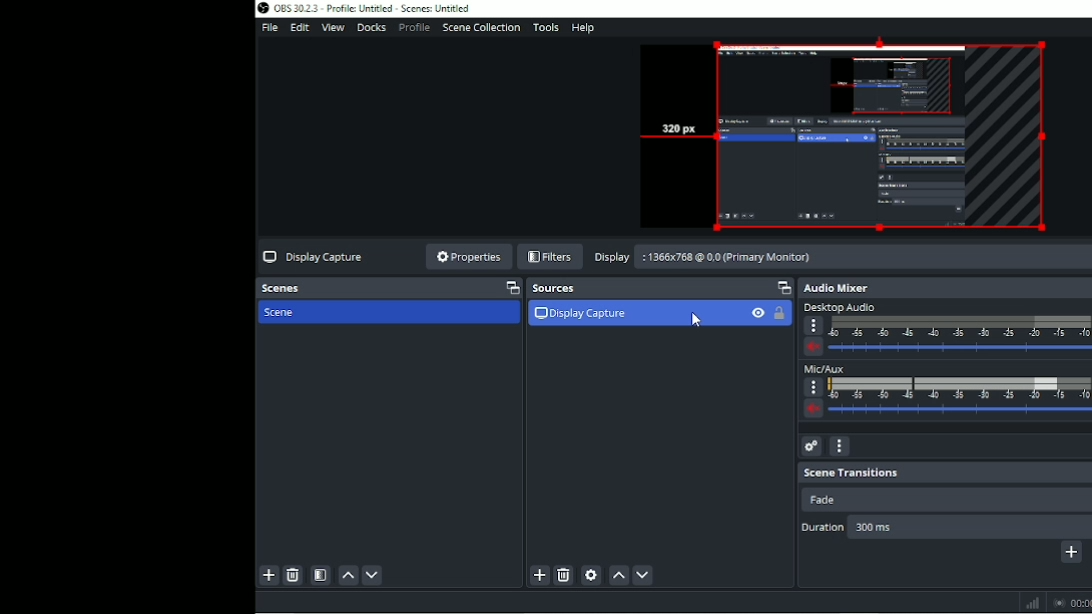 Image resolution: width=1092 pixels, height=614 pixels. What do you see at coordinates (841, 447) in the screenshot?
I see `Audio mixer menu` at bounding box center [841, 447].